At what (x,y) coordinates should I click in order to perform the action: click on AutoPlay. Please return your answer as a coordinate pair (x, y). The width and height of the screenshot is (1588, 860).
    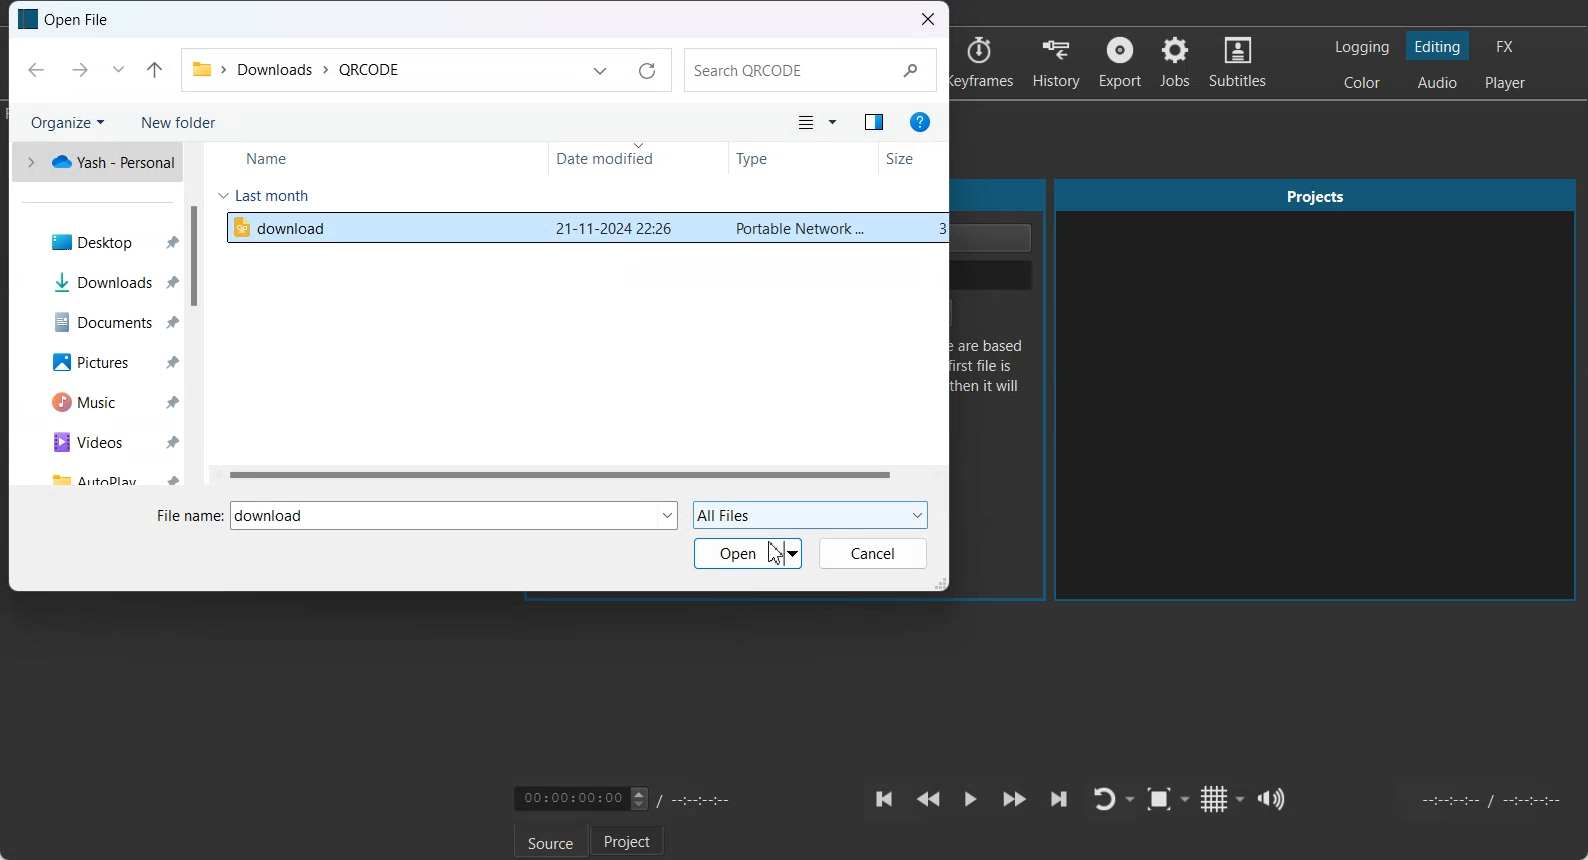
    Looking at the image, I should click on (97, 477).